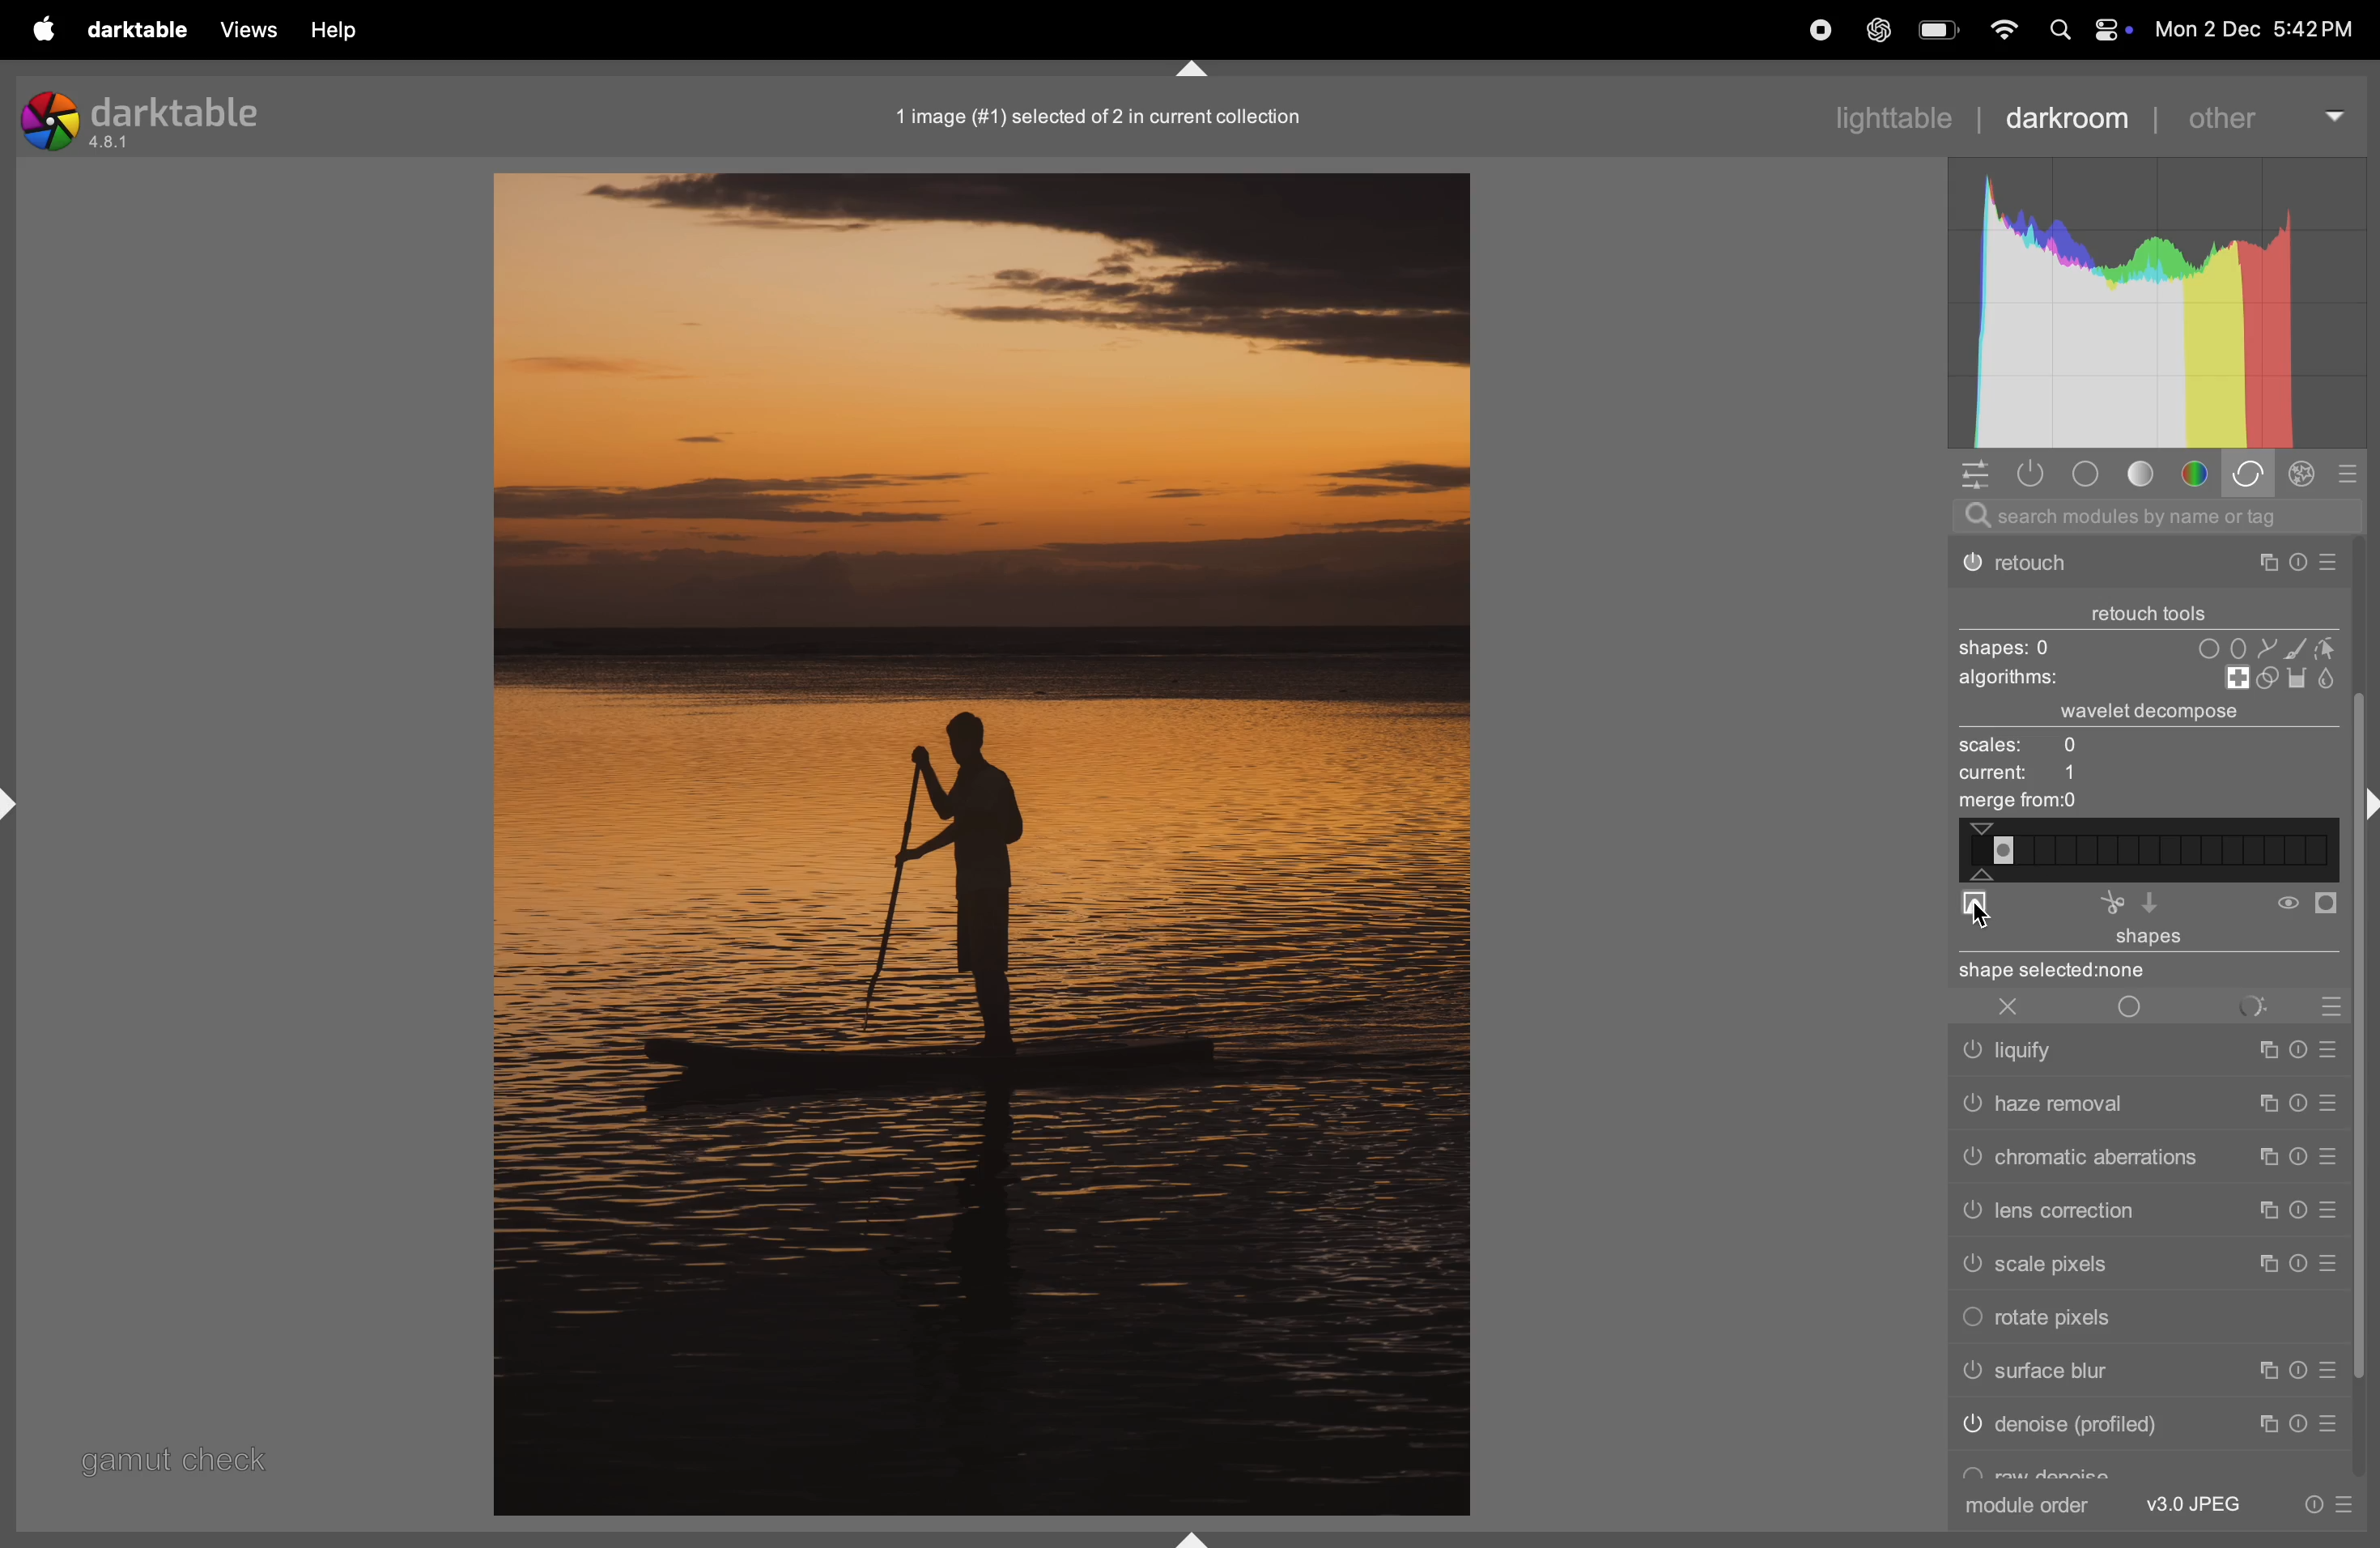 This screenshot has width=2380, height=1548. I want to click on expand, so click(19, 802).